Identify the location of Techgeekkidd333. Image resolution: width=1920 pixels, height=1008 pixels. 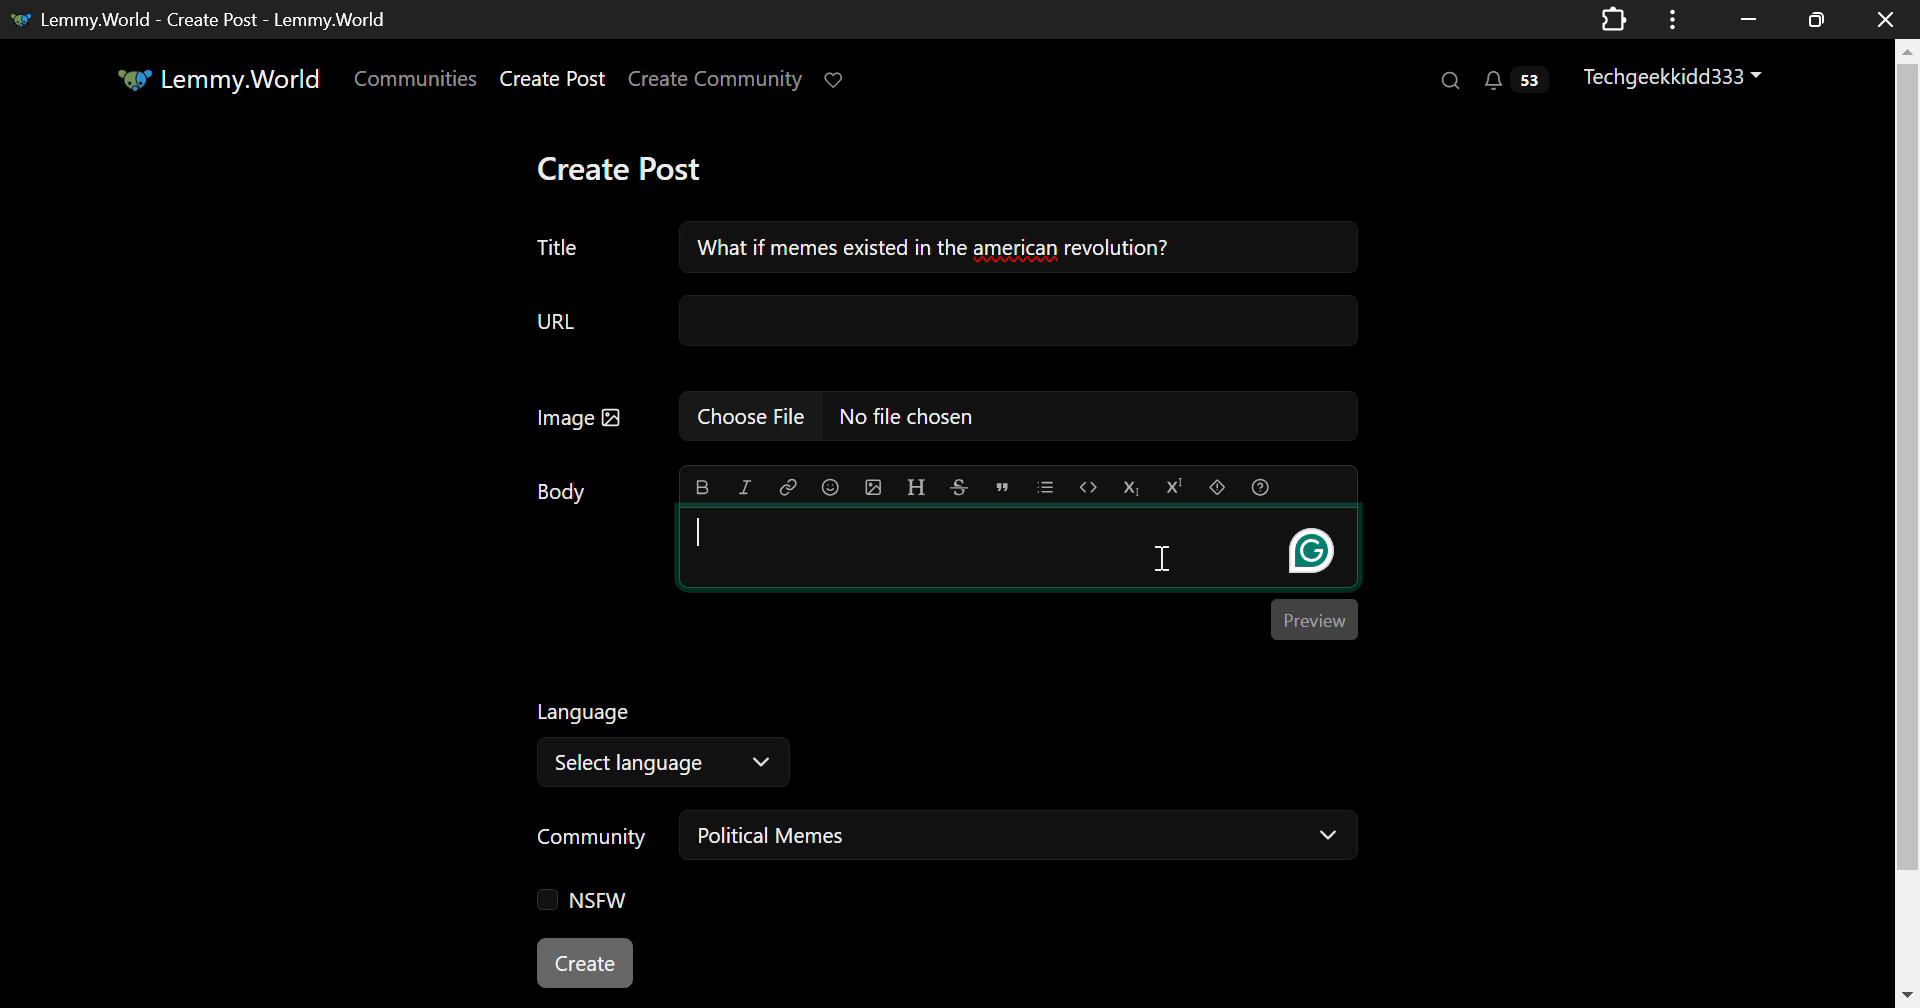
(1673, 78).